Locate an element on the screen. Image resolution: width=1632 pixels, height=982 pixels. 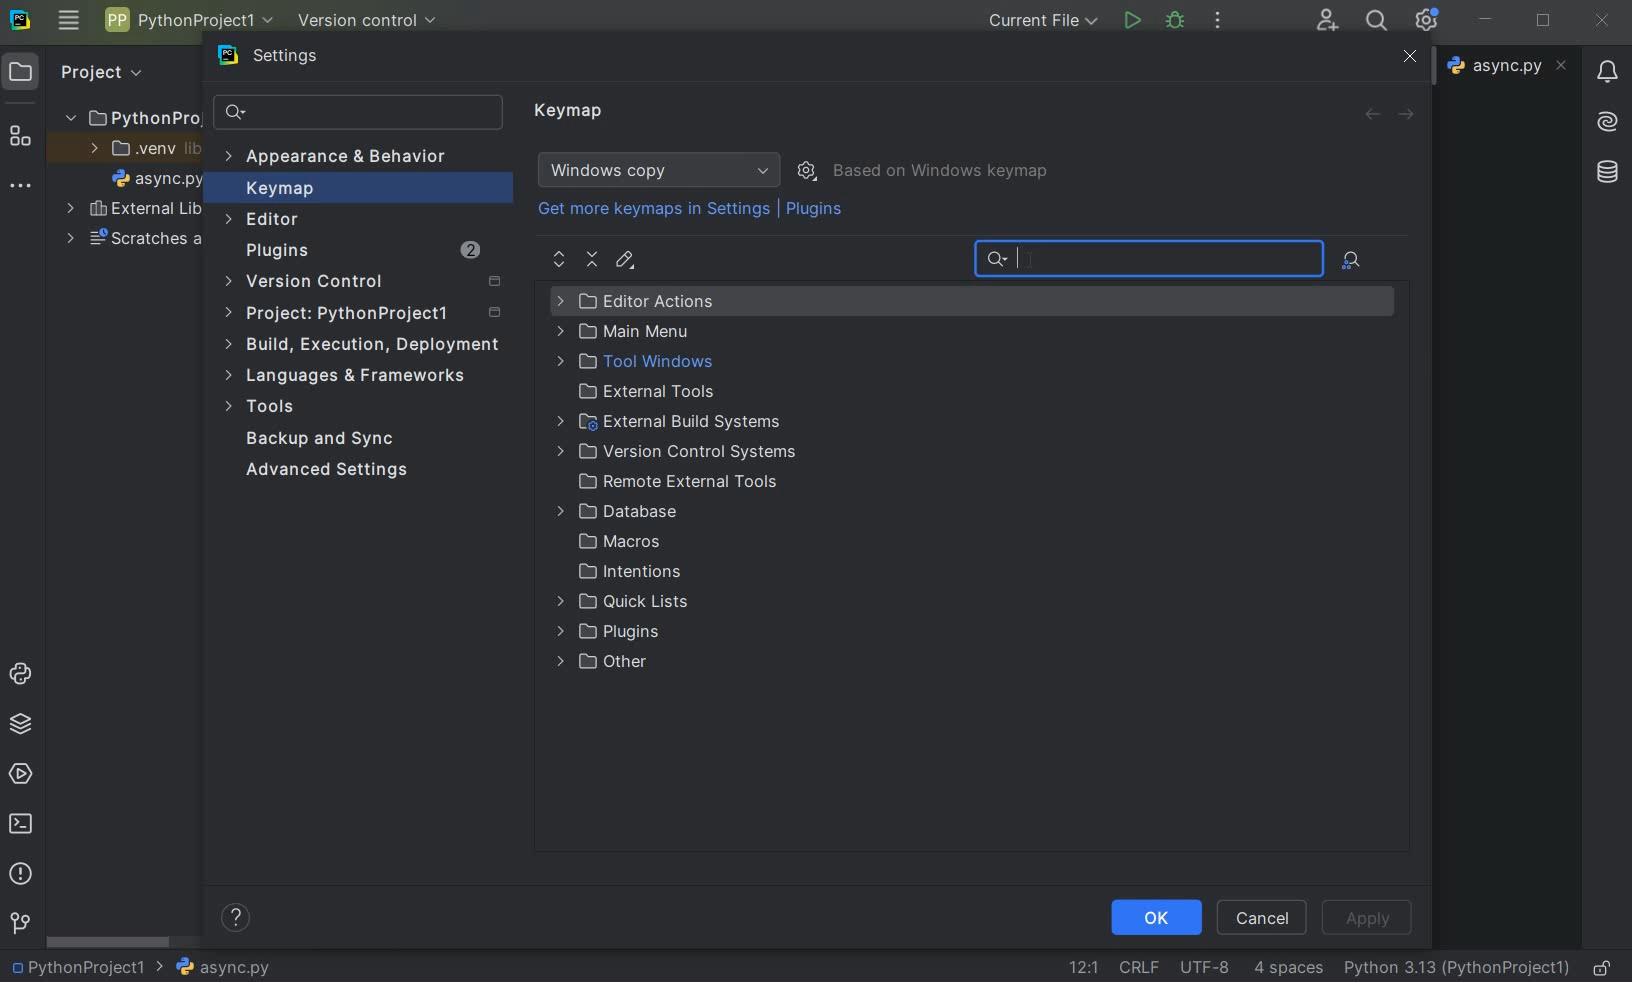
go to line is located at coordinates (1083, 967).